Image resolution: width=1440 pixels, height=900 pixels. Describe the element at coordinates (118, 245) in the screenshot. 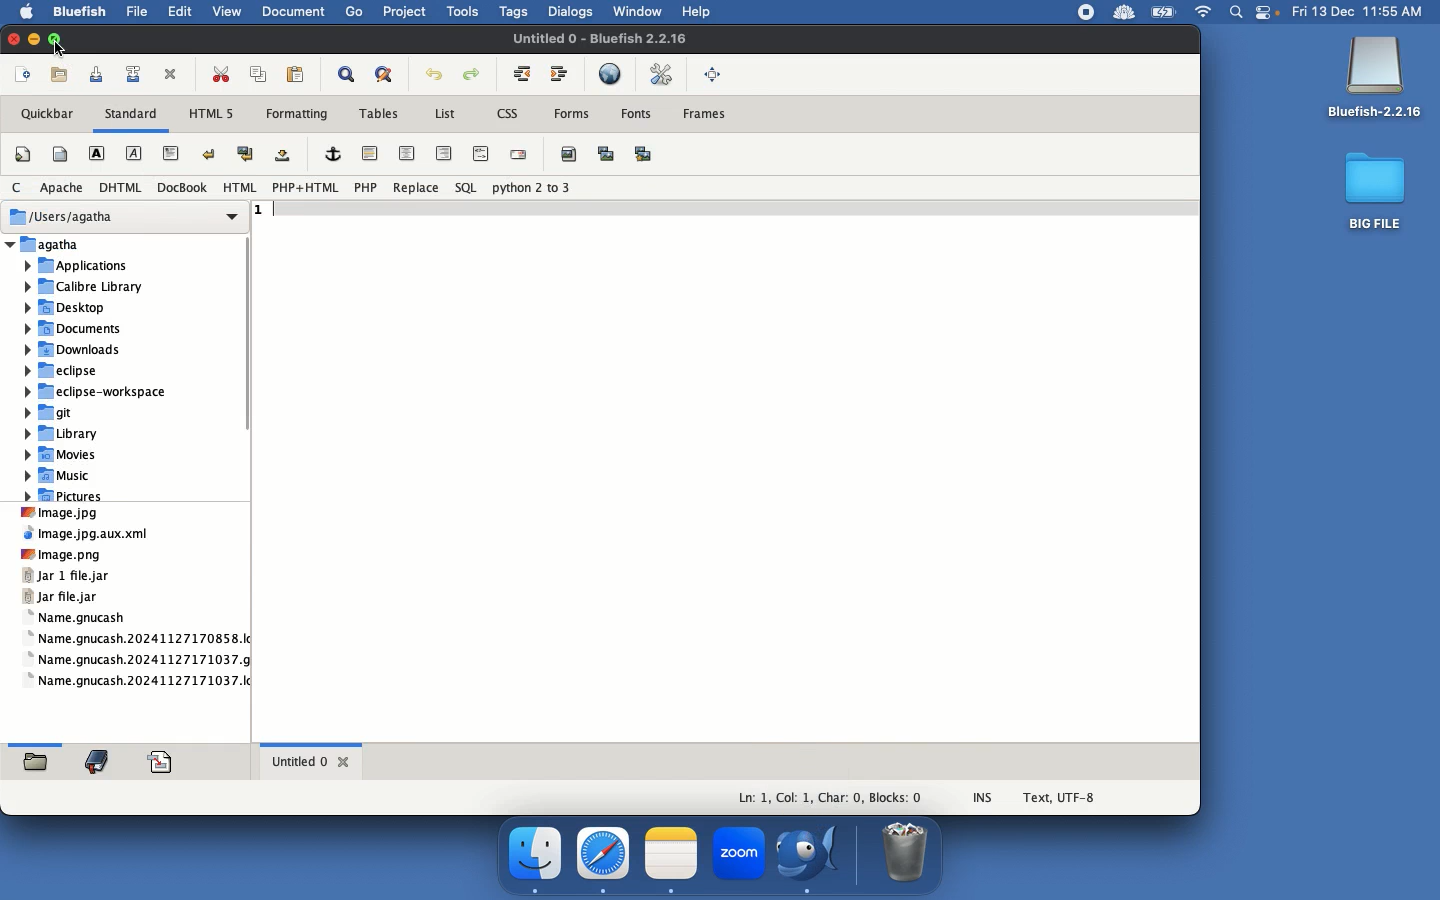

I see `Aghatha's Folders` at that location.